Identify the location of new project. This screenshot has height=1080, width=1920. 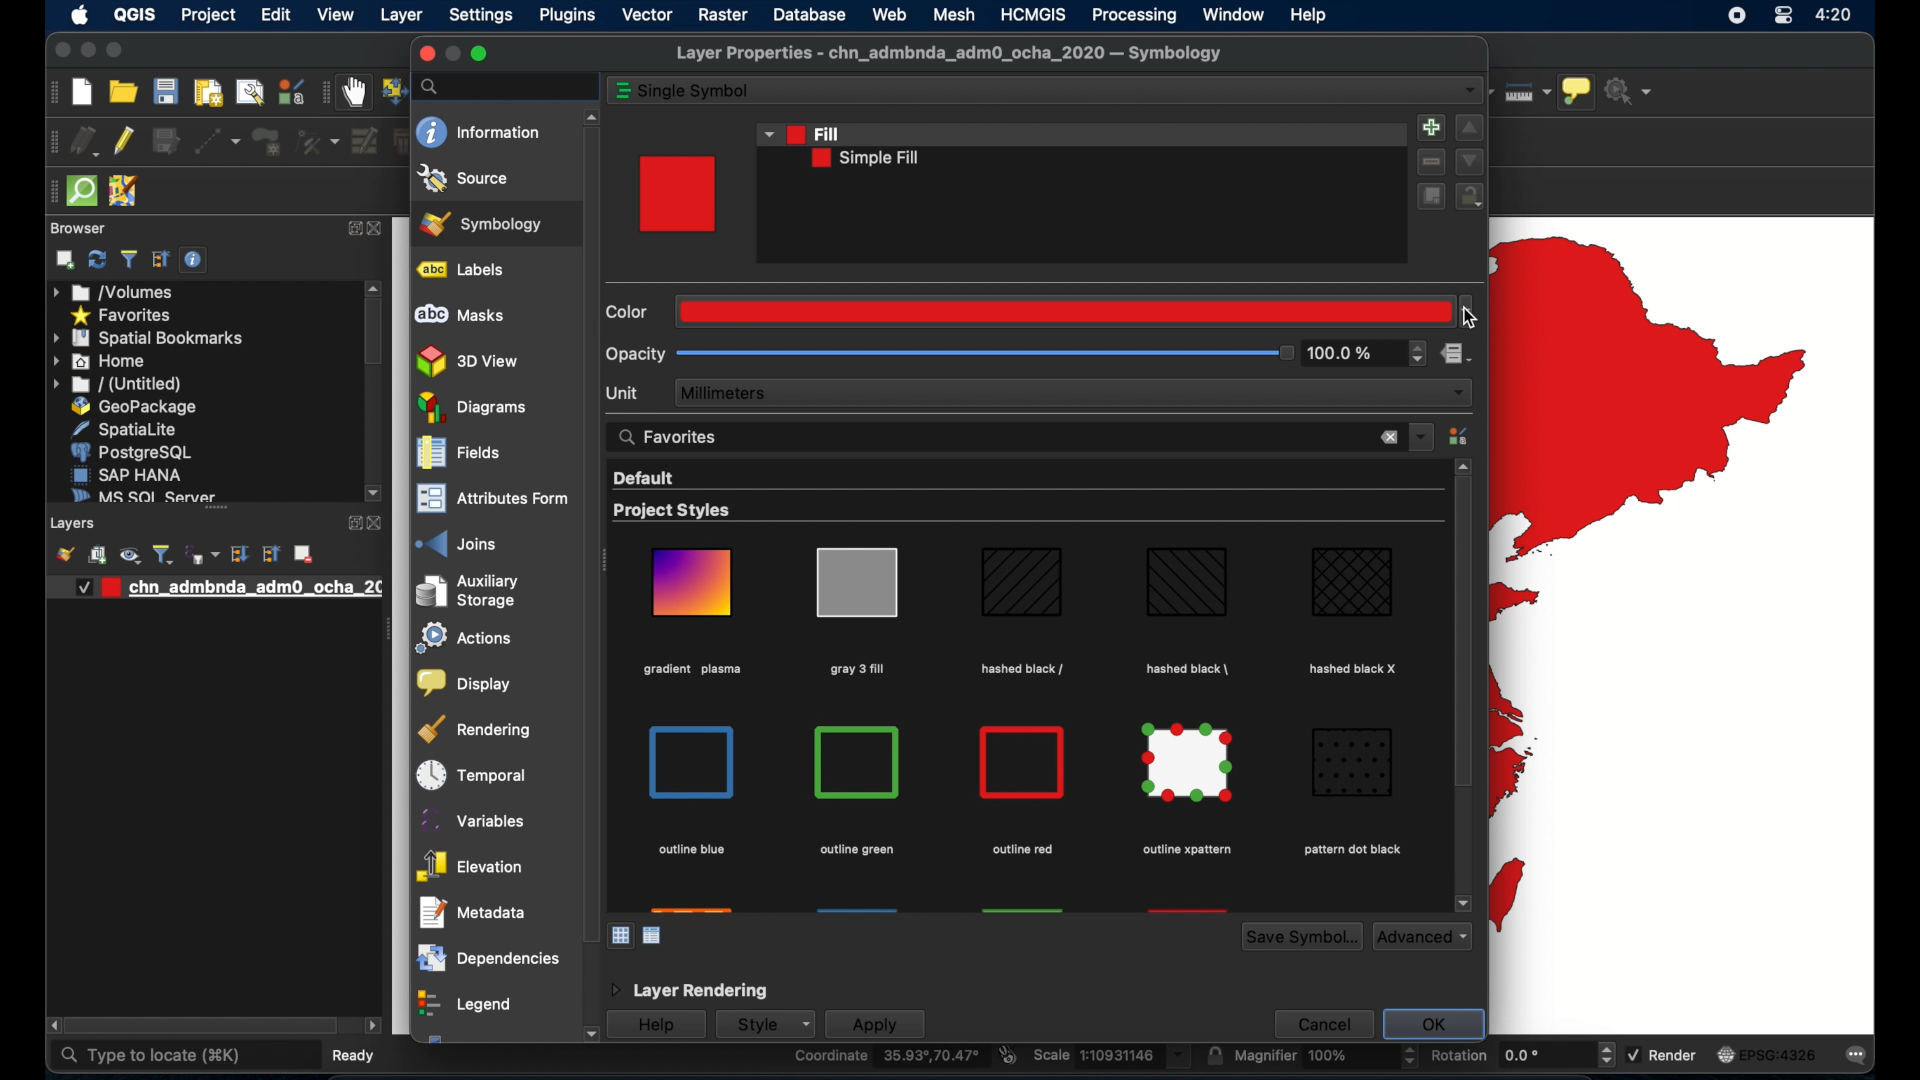
(83, 92).